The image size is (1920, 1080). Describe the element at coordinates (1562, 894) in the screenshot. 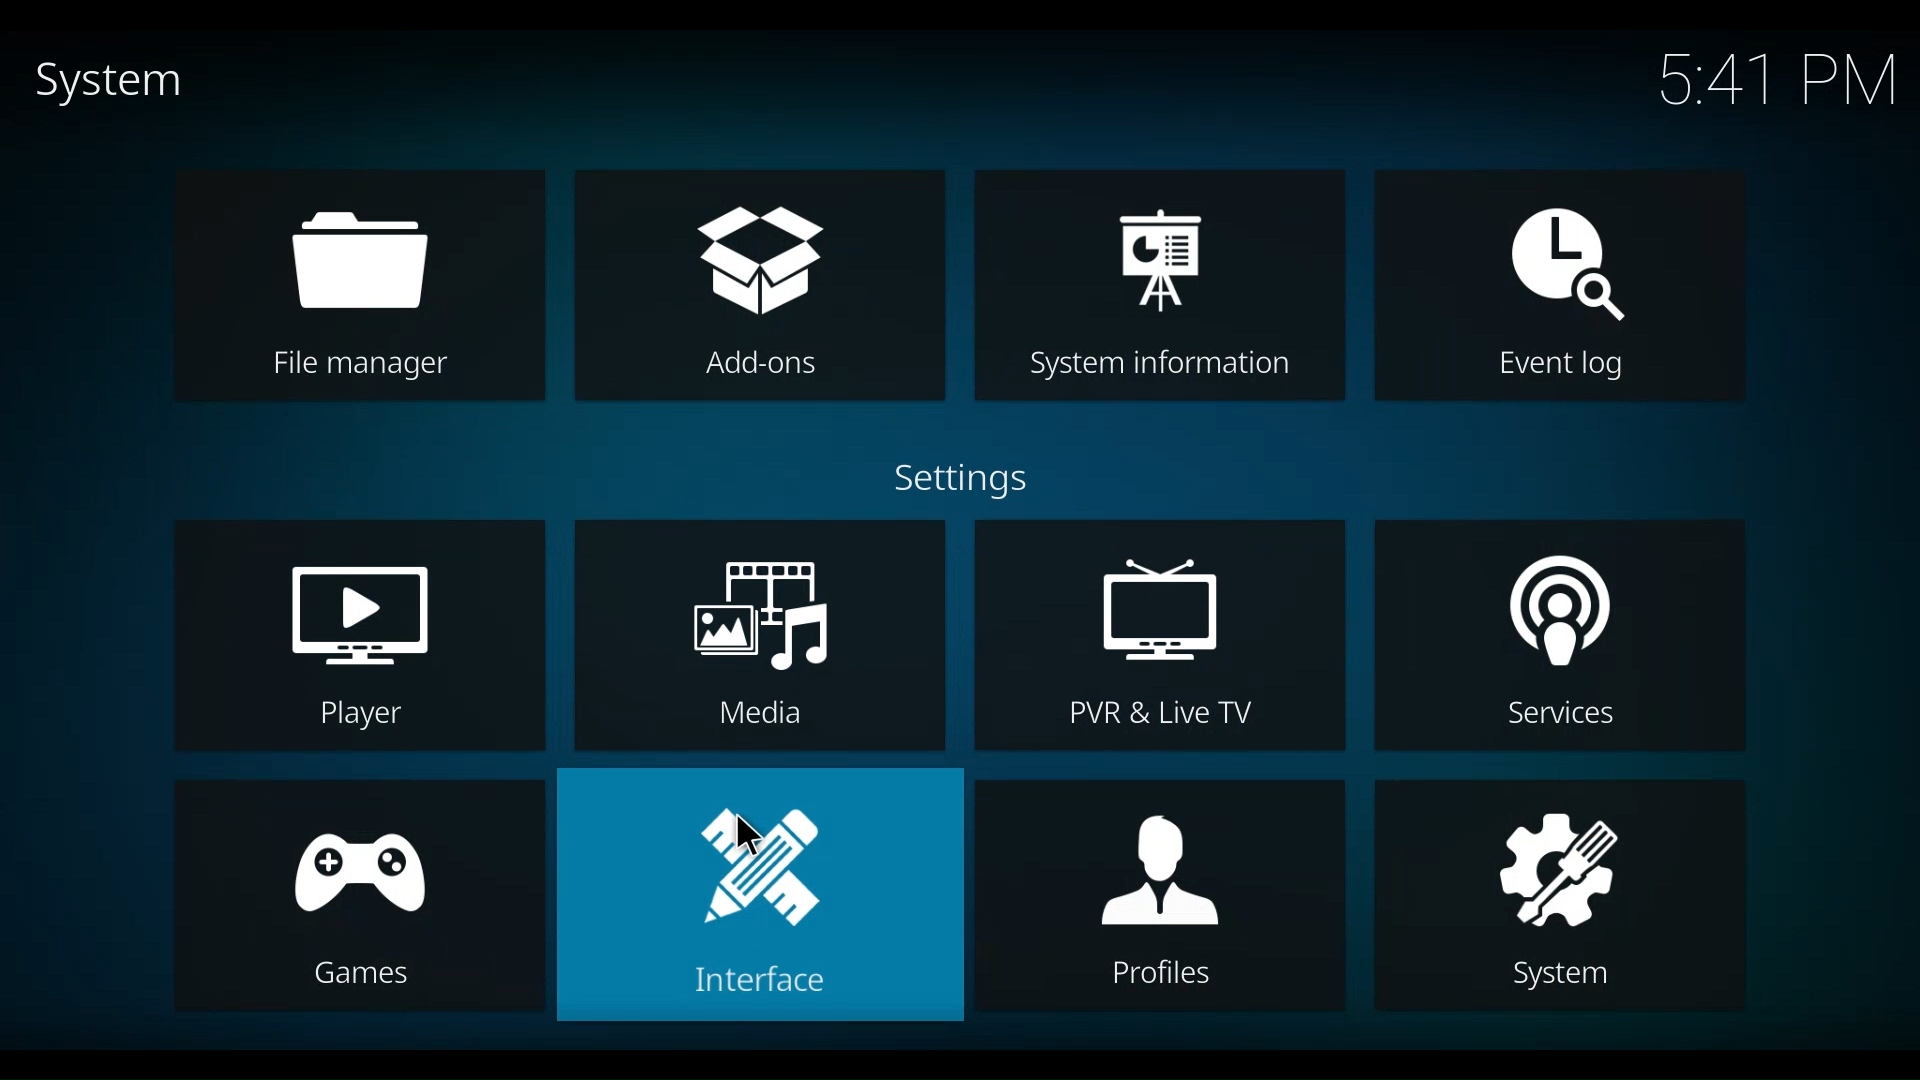

I see `System` at that location.